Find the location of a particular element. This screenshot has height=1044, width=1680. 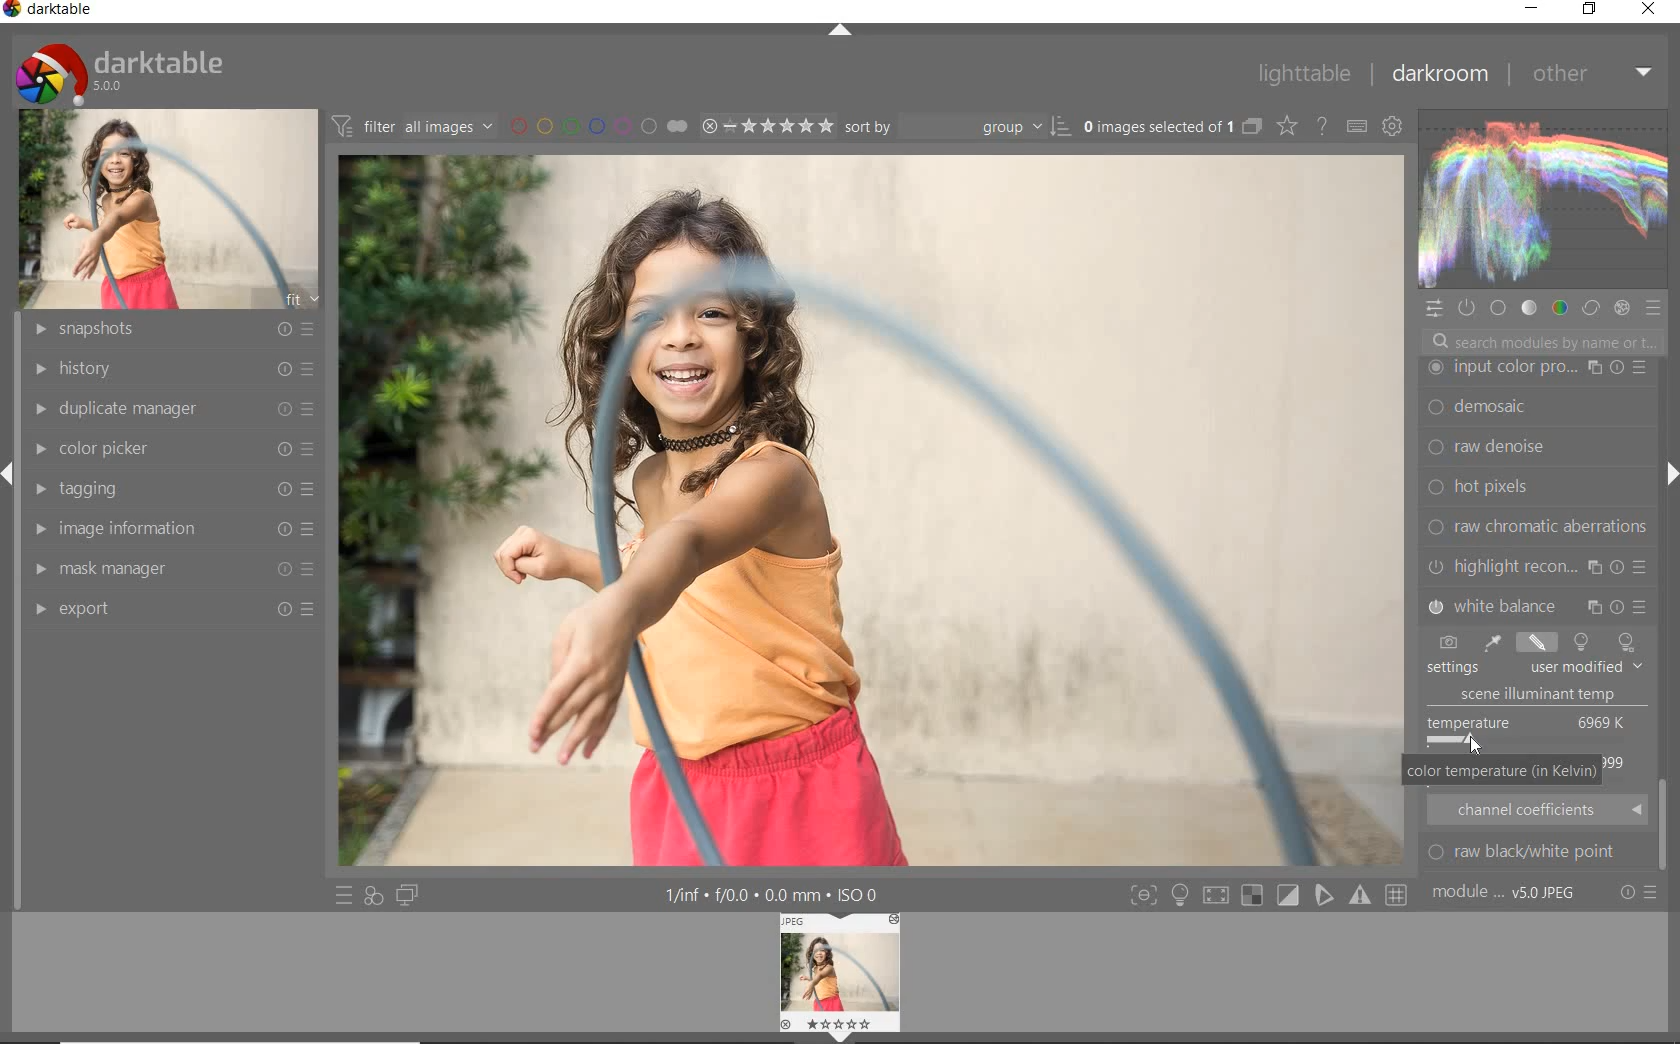

lighttable is located at coordinates (1303, 75).